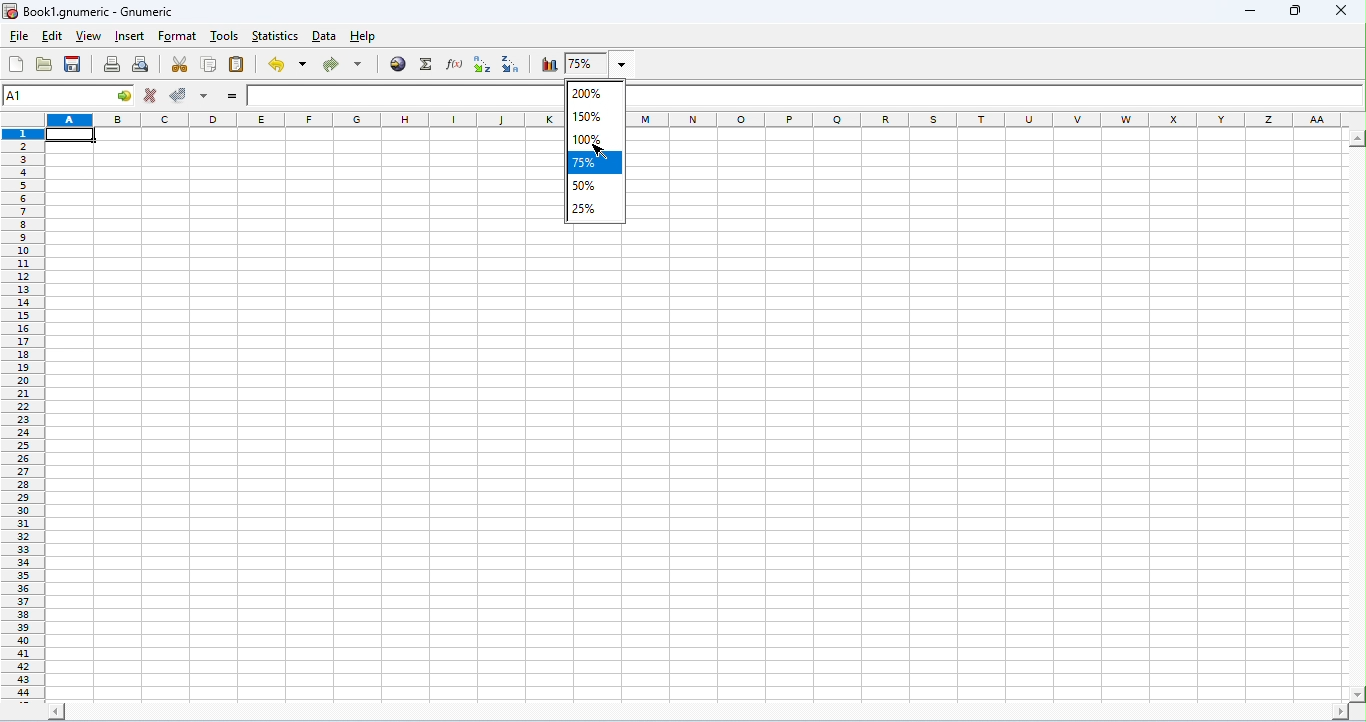  I want to click on select function, so click(427, 65).